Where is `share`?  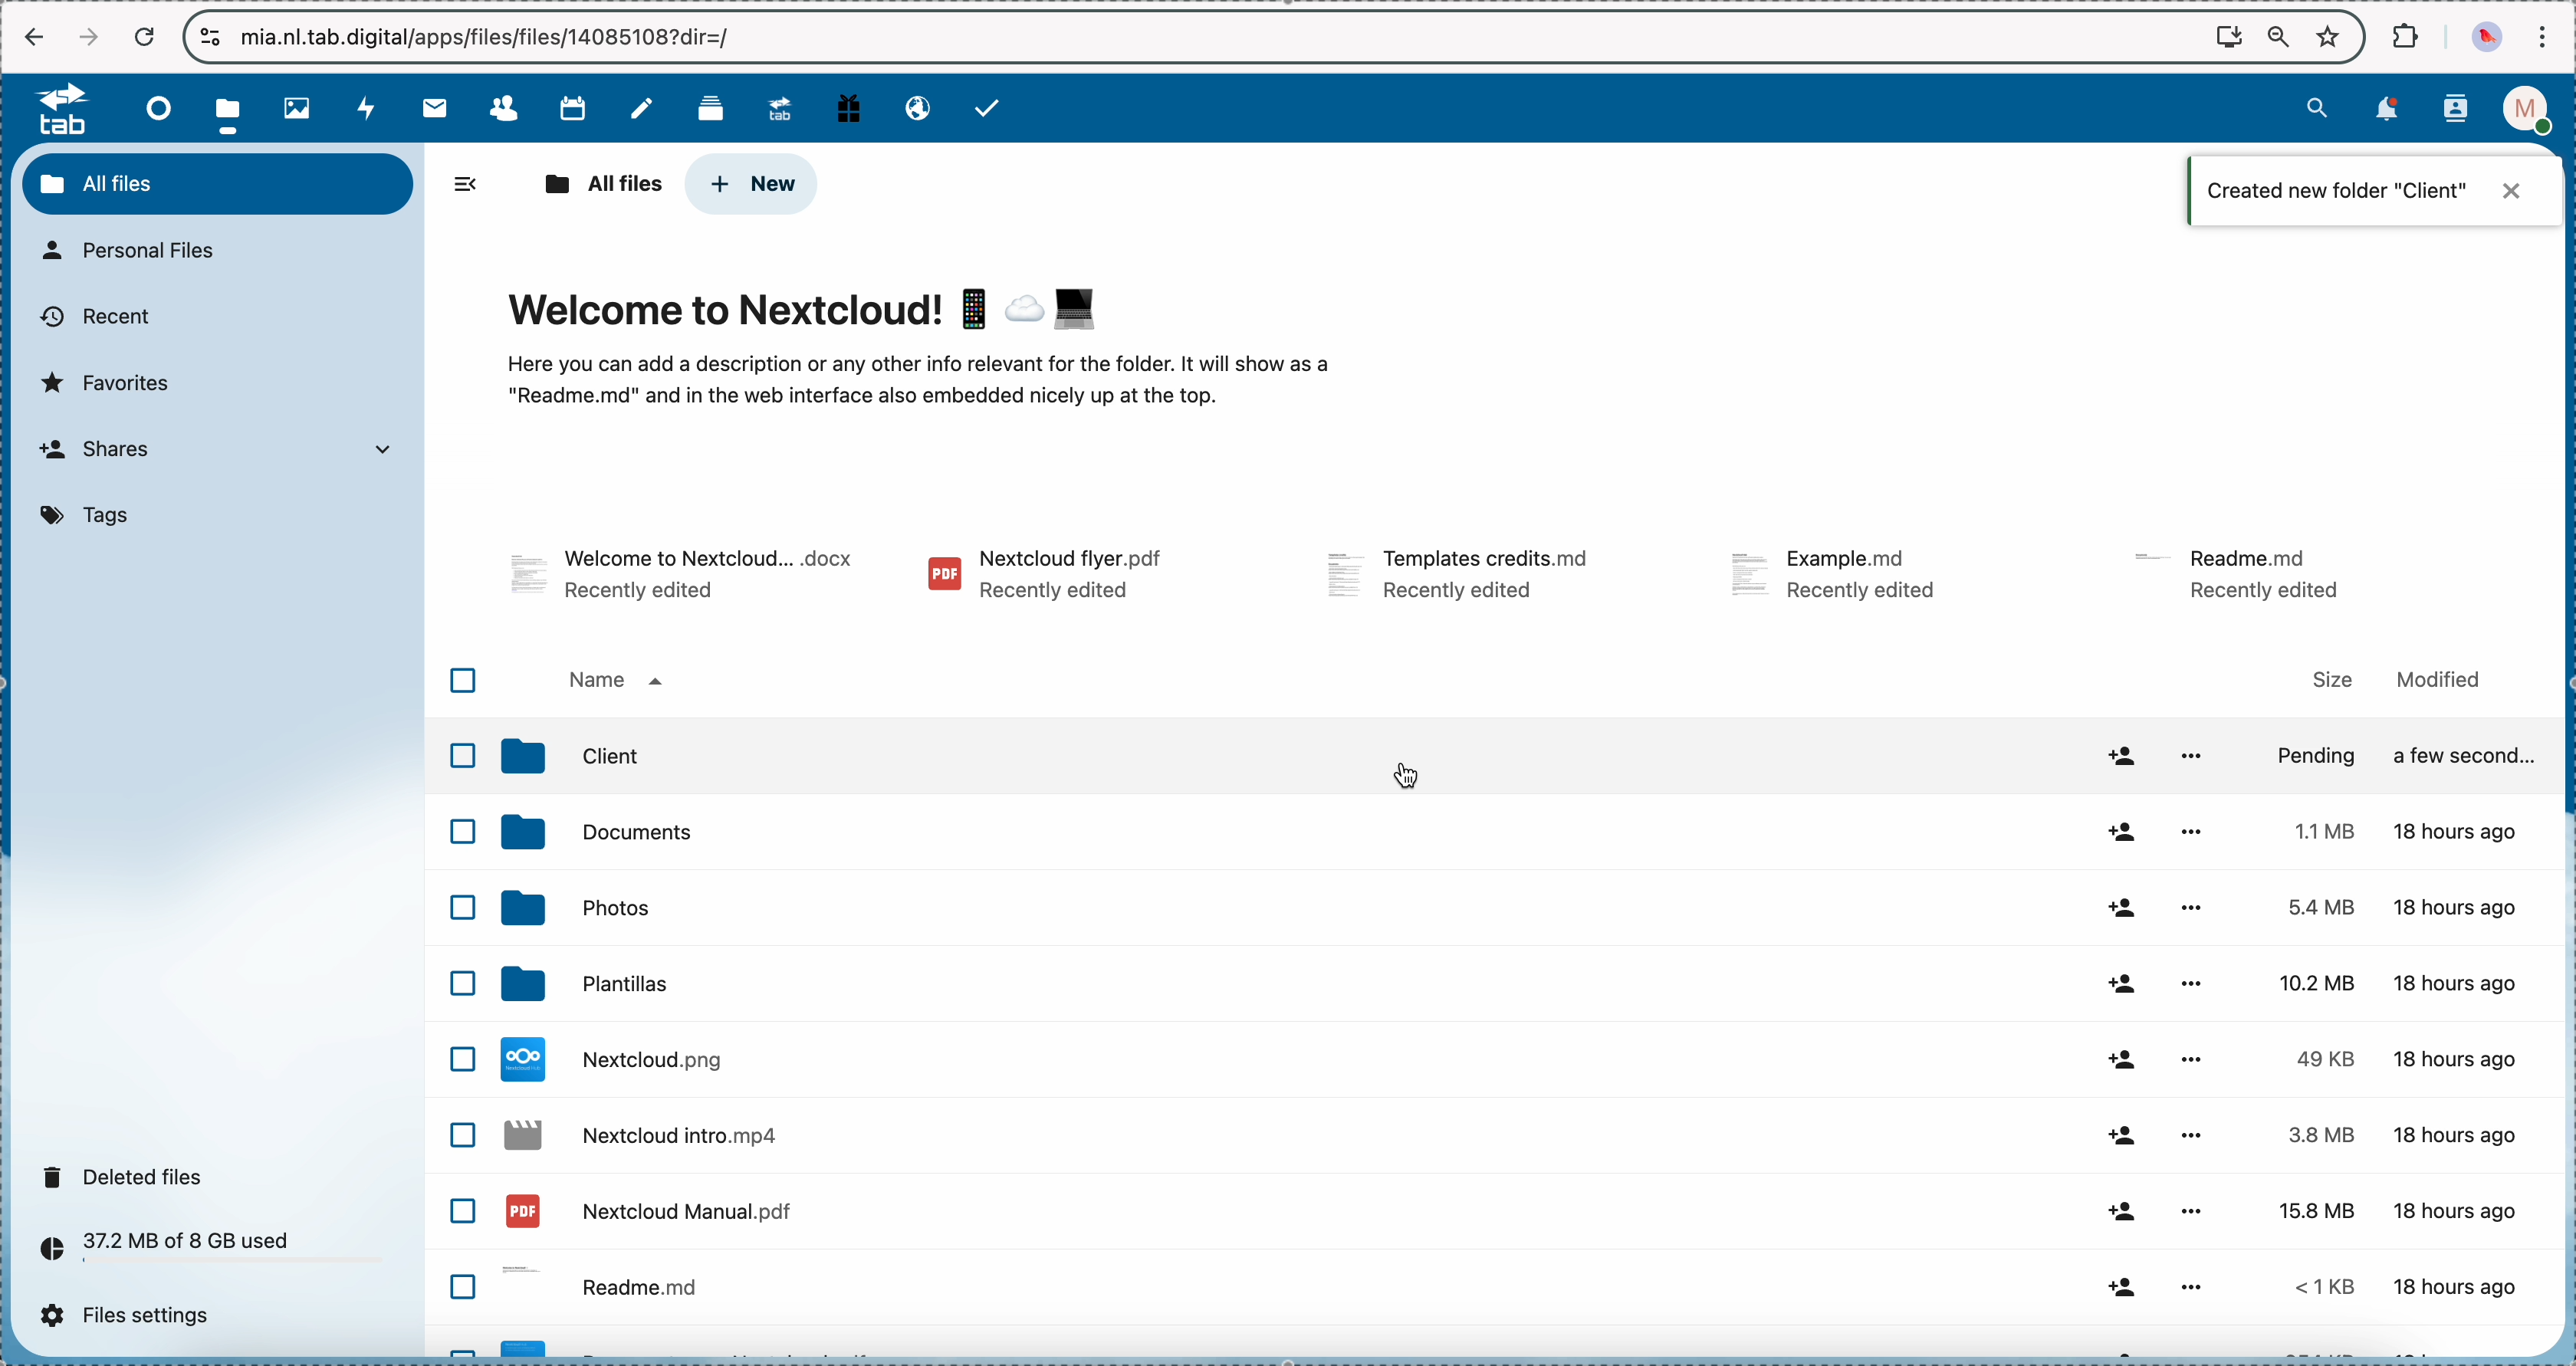 share is located at coordinates (2124, 833).